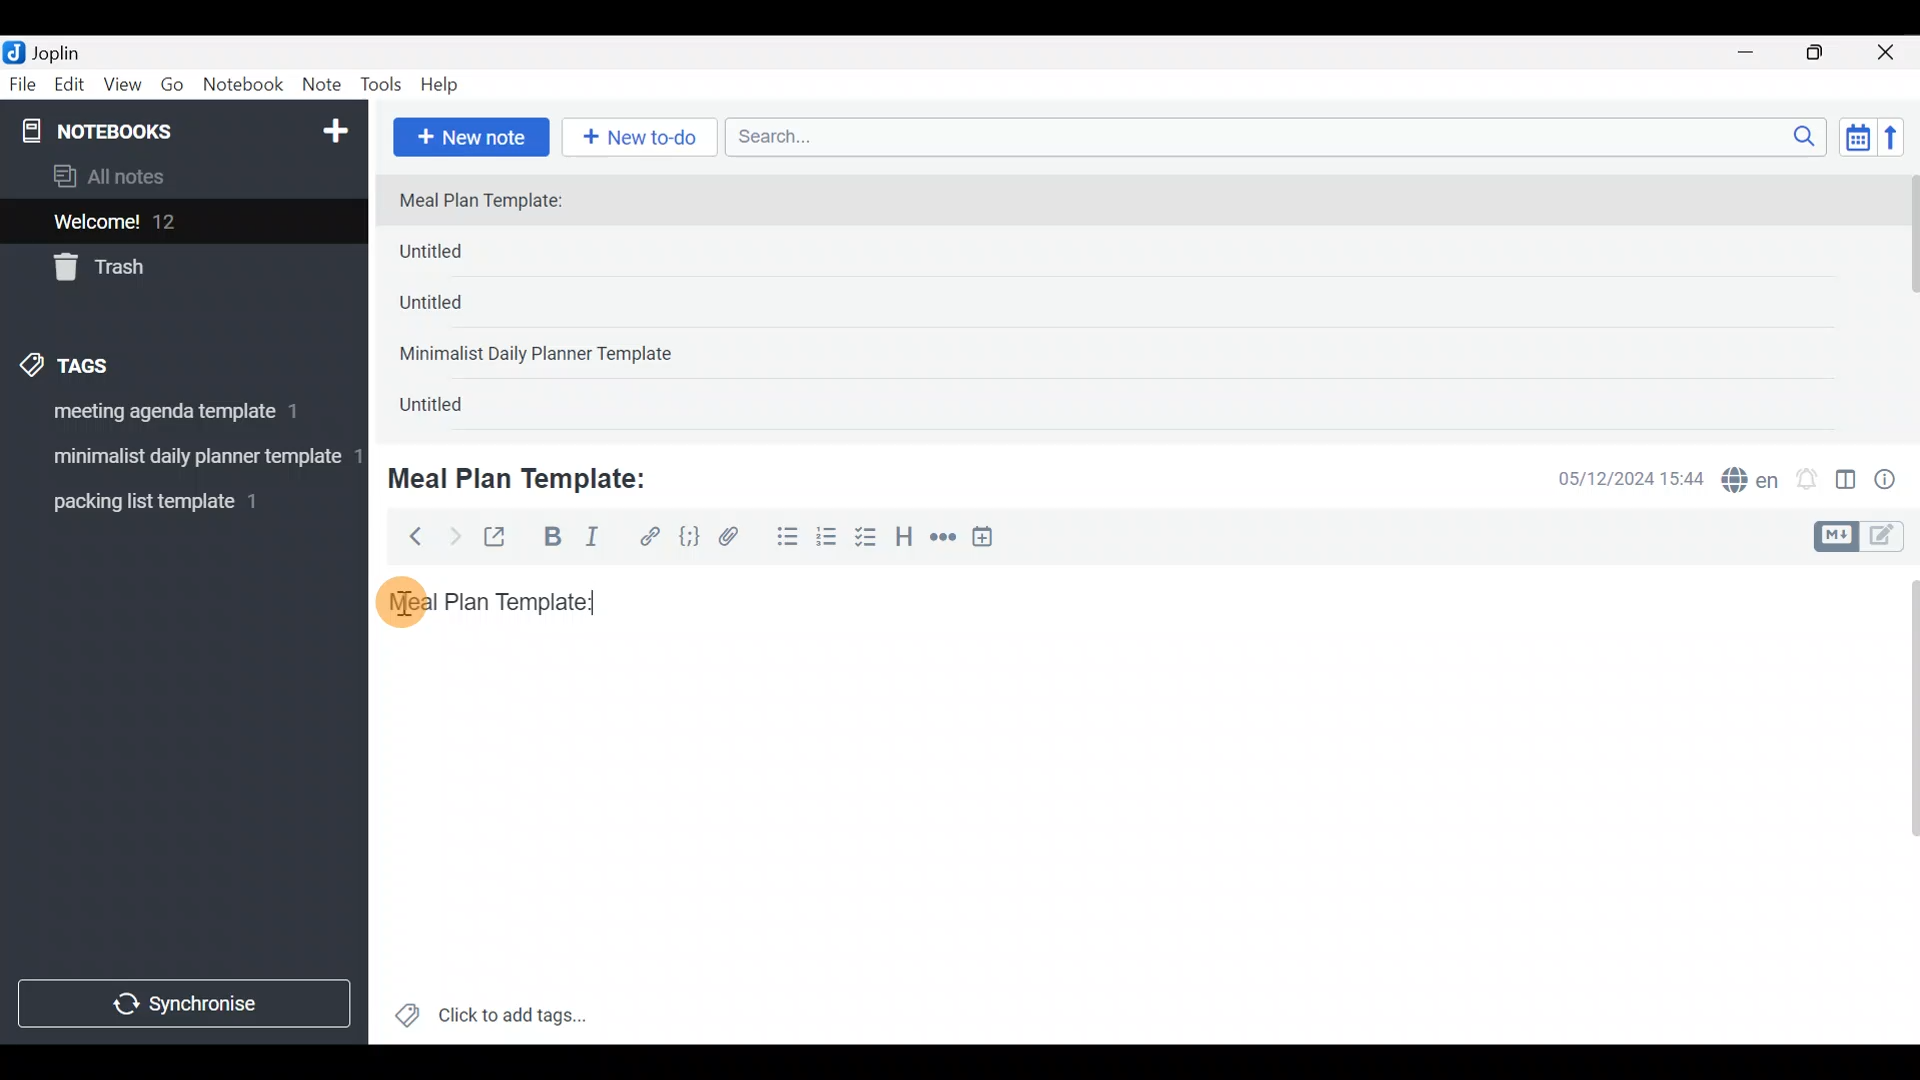 This screenshot has height=1080, width=1920. What do you see at coordinates (464, 256) in the screenshot?
I see `Untitled` at bounding box center [464, 256].